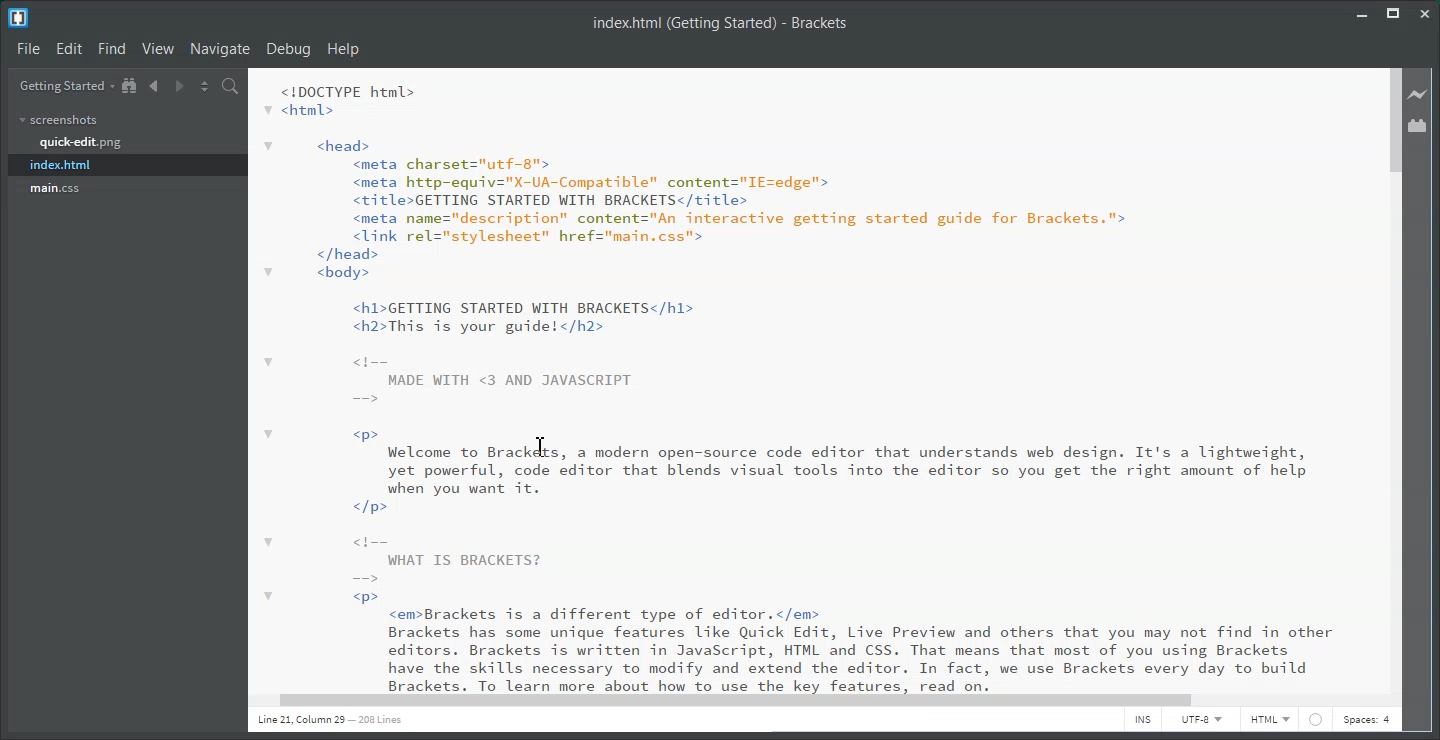  I want to click on web, so click(1315, 723).